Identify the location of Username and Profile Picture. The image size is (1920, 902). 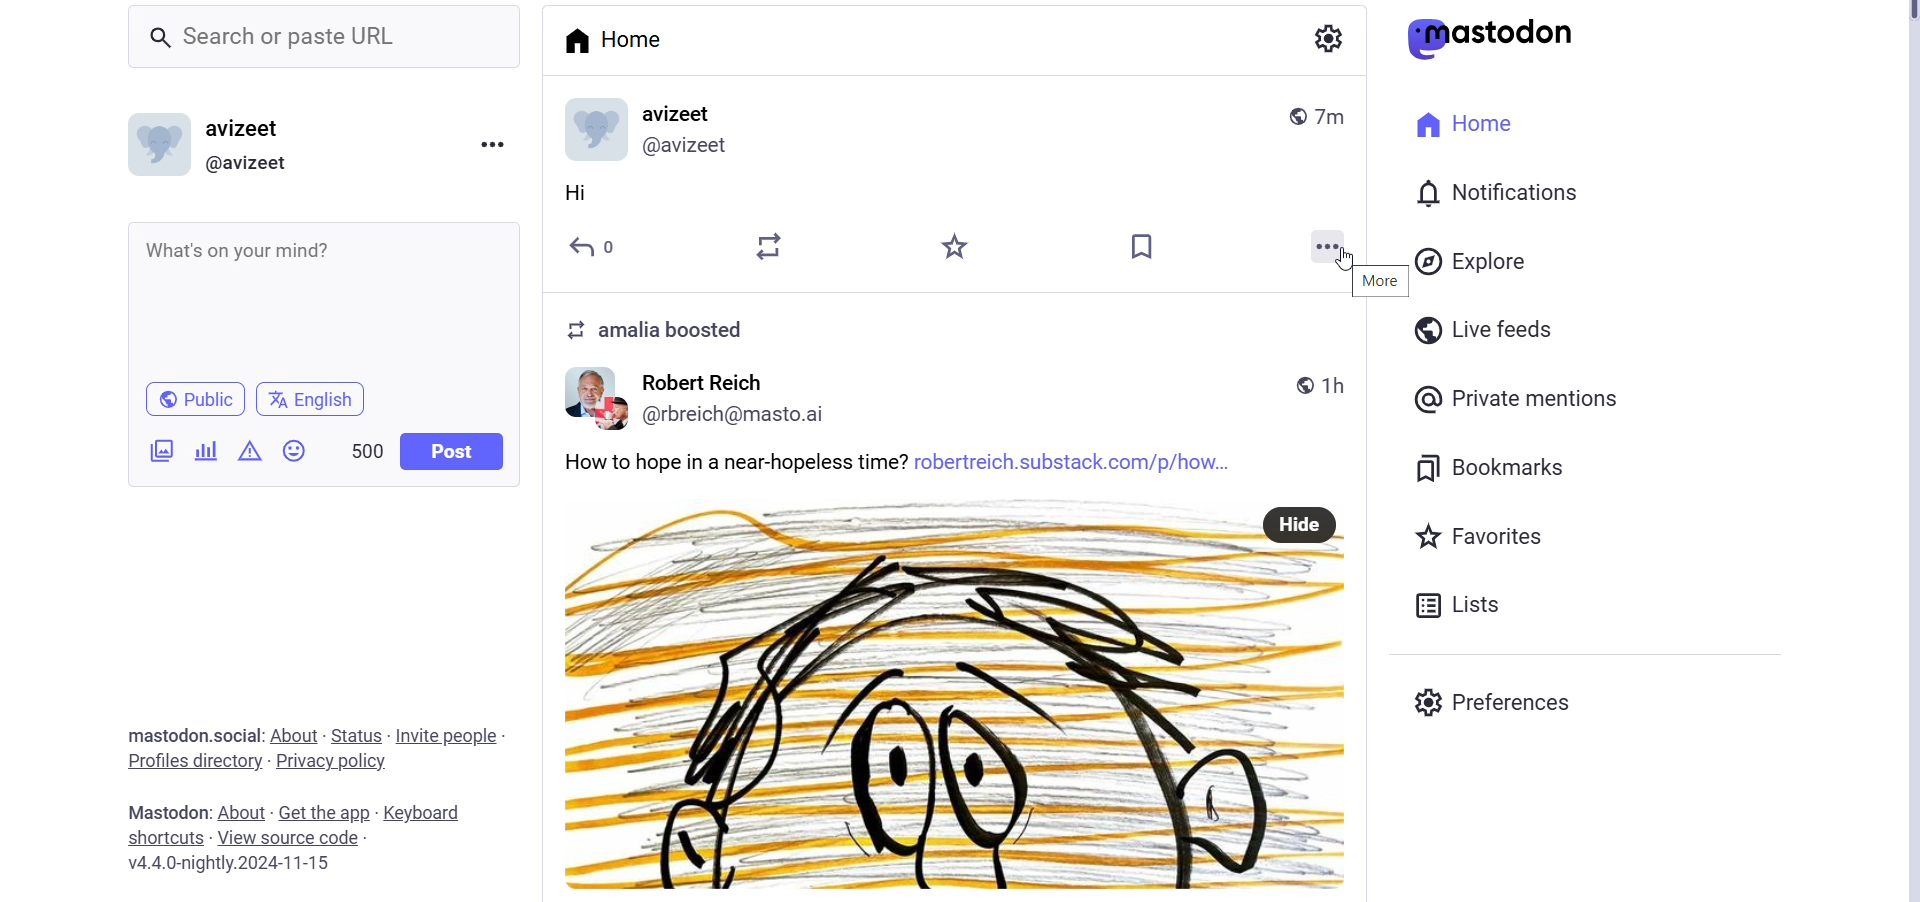
(708, 403).